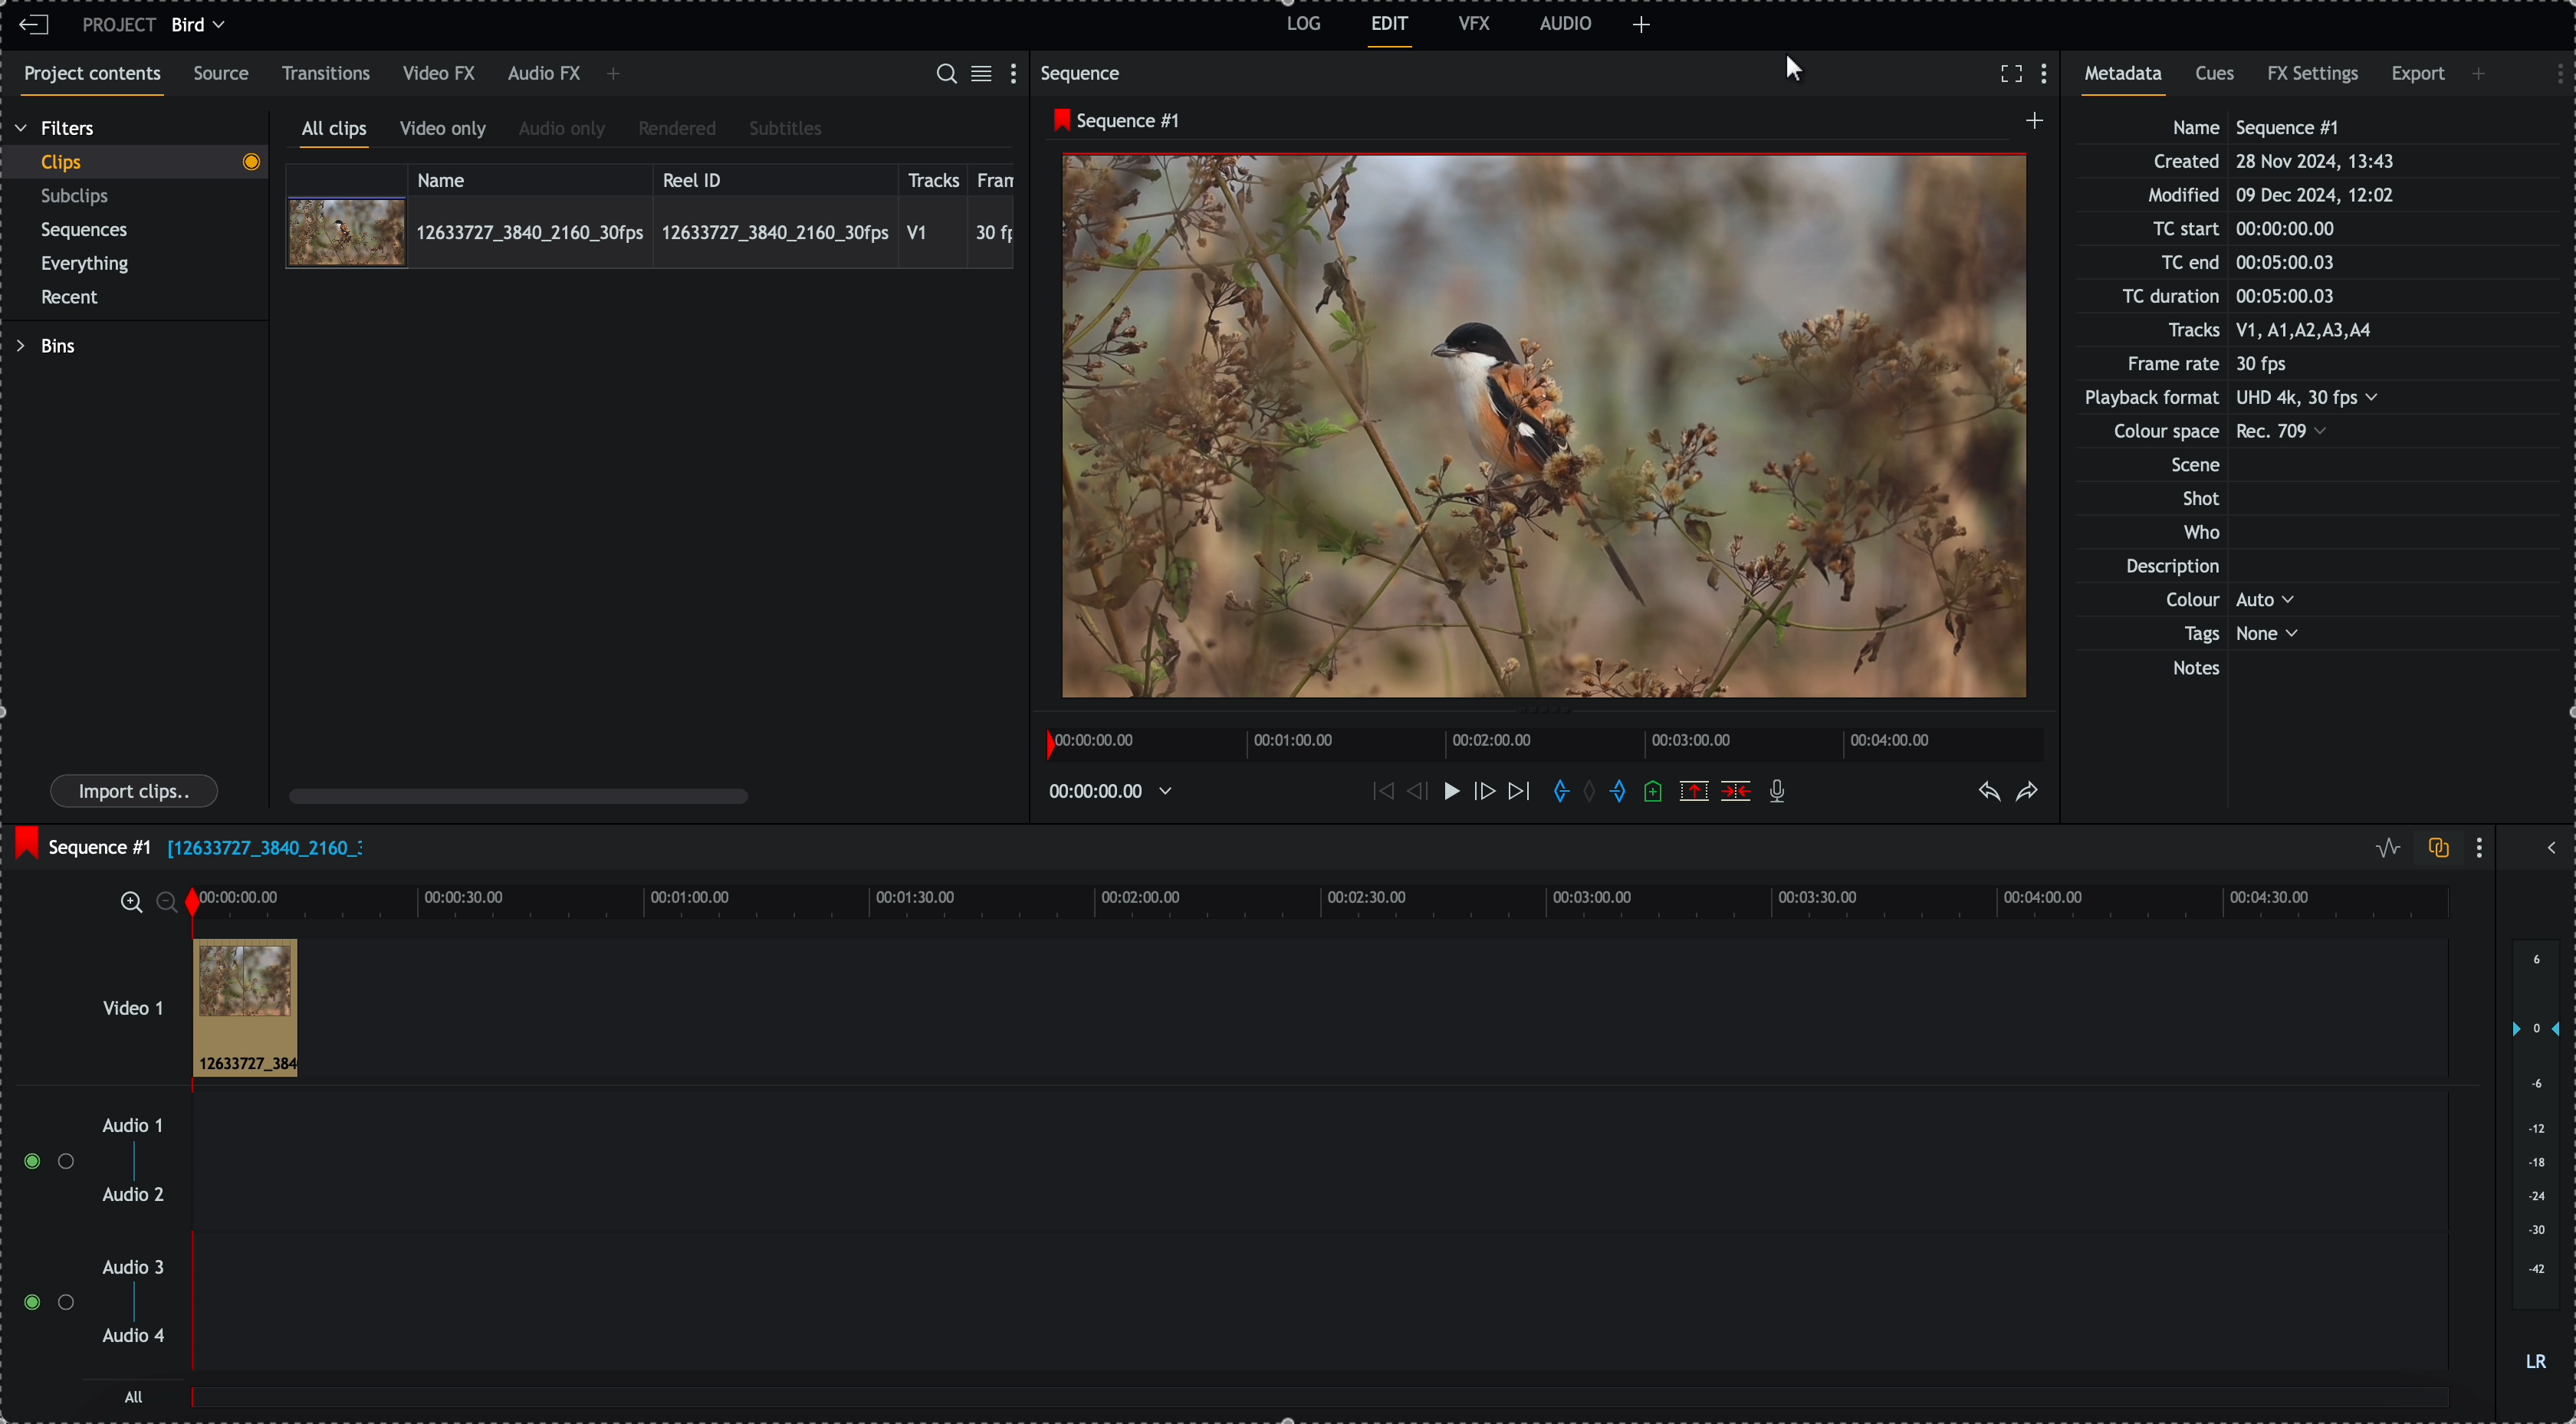  What do you see at coordinates (1318, 1168) in the screenshot?
I see `track audio` at bounding box center [1318, 1168].